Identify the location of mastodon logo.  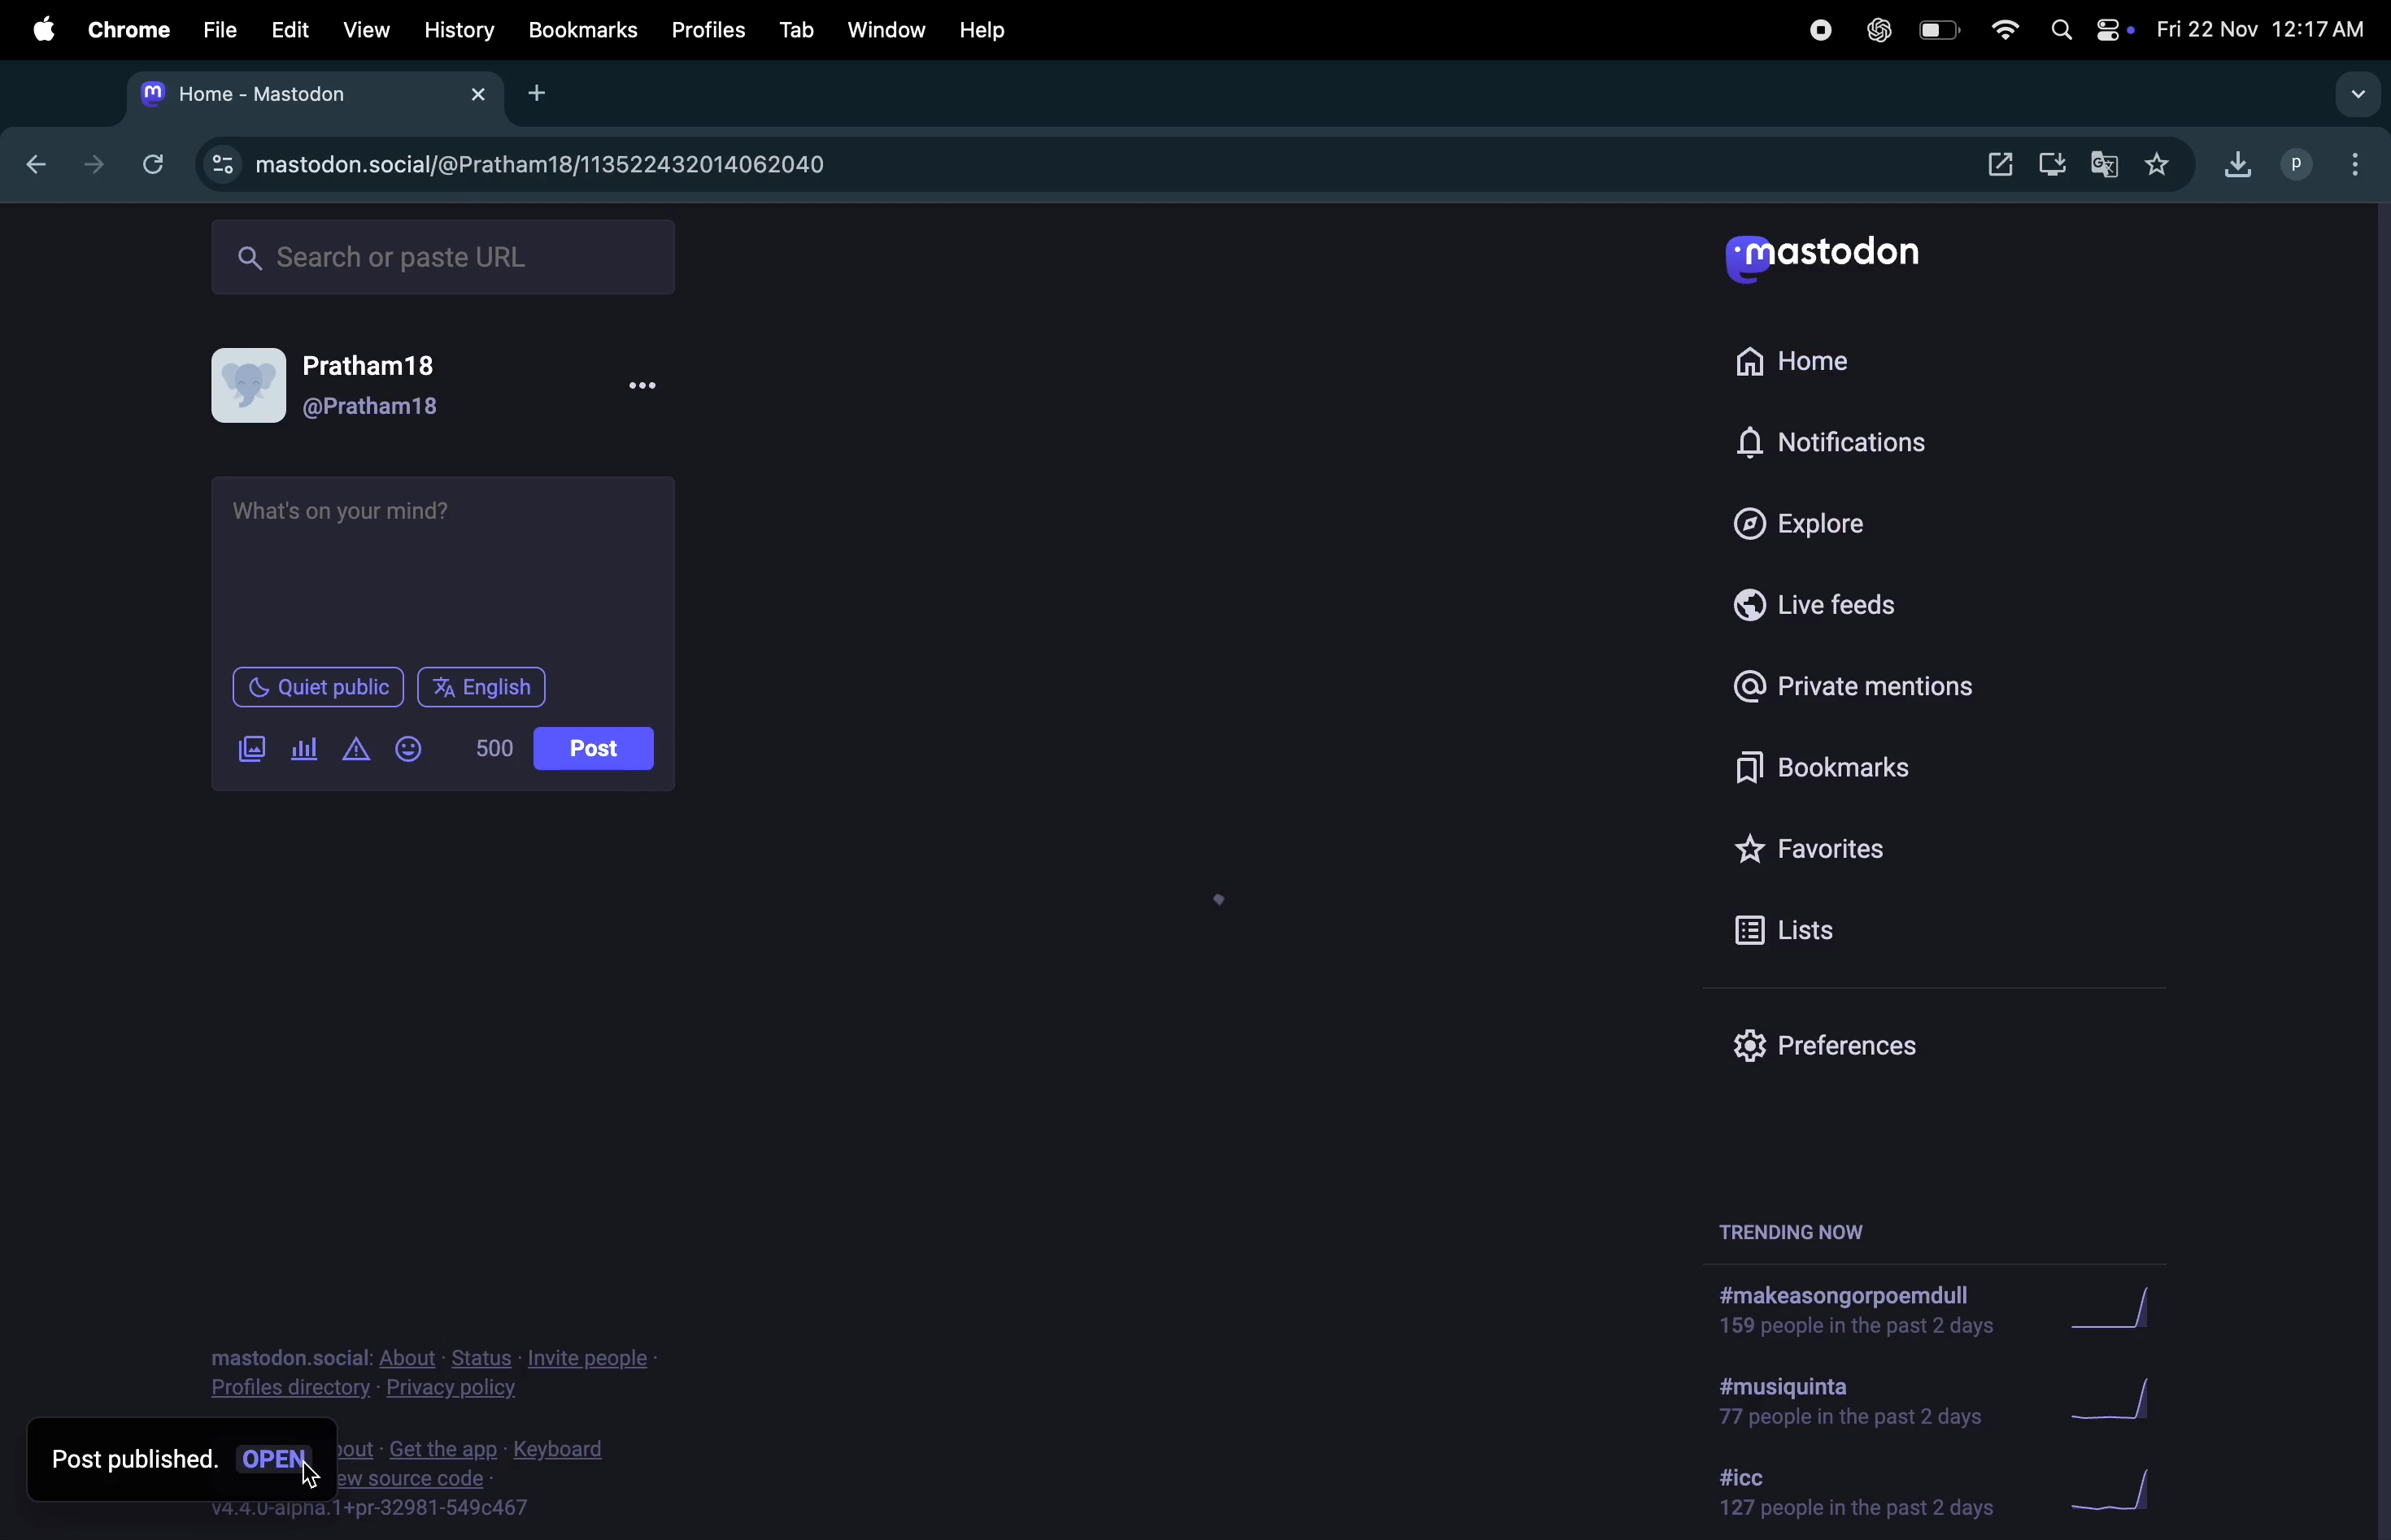
(1849, 255).